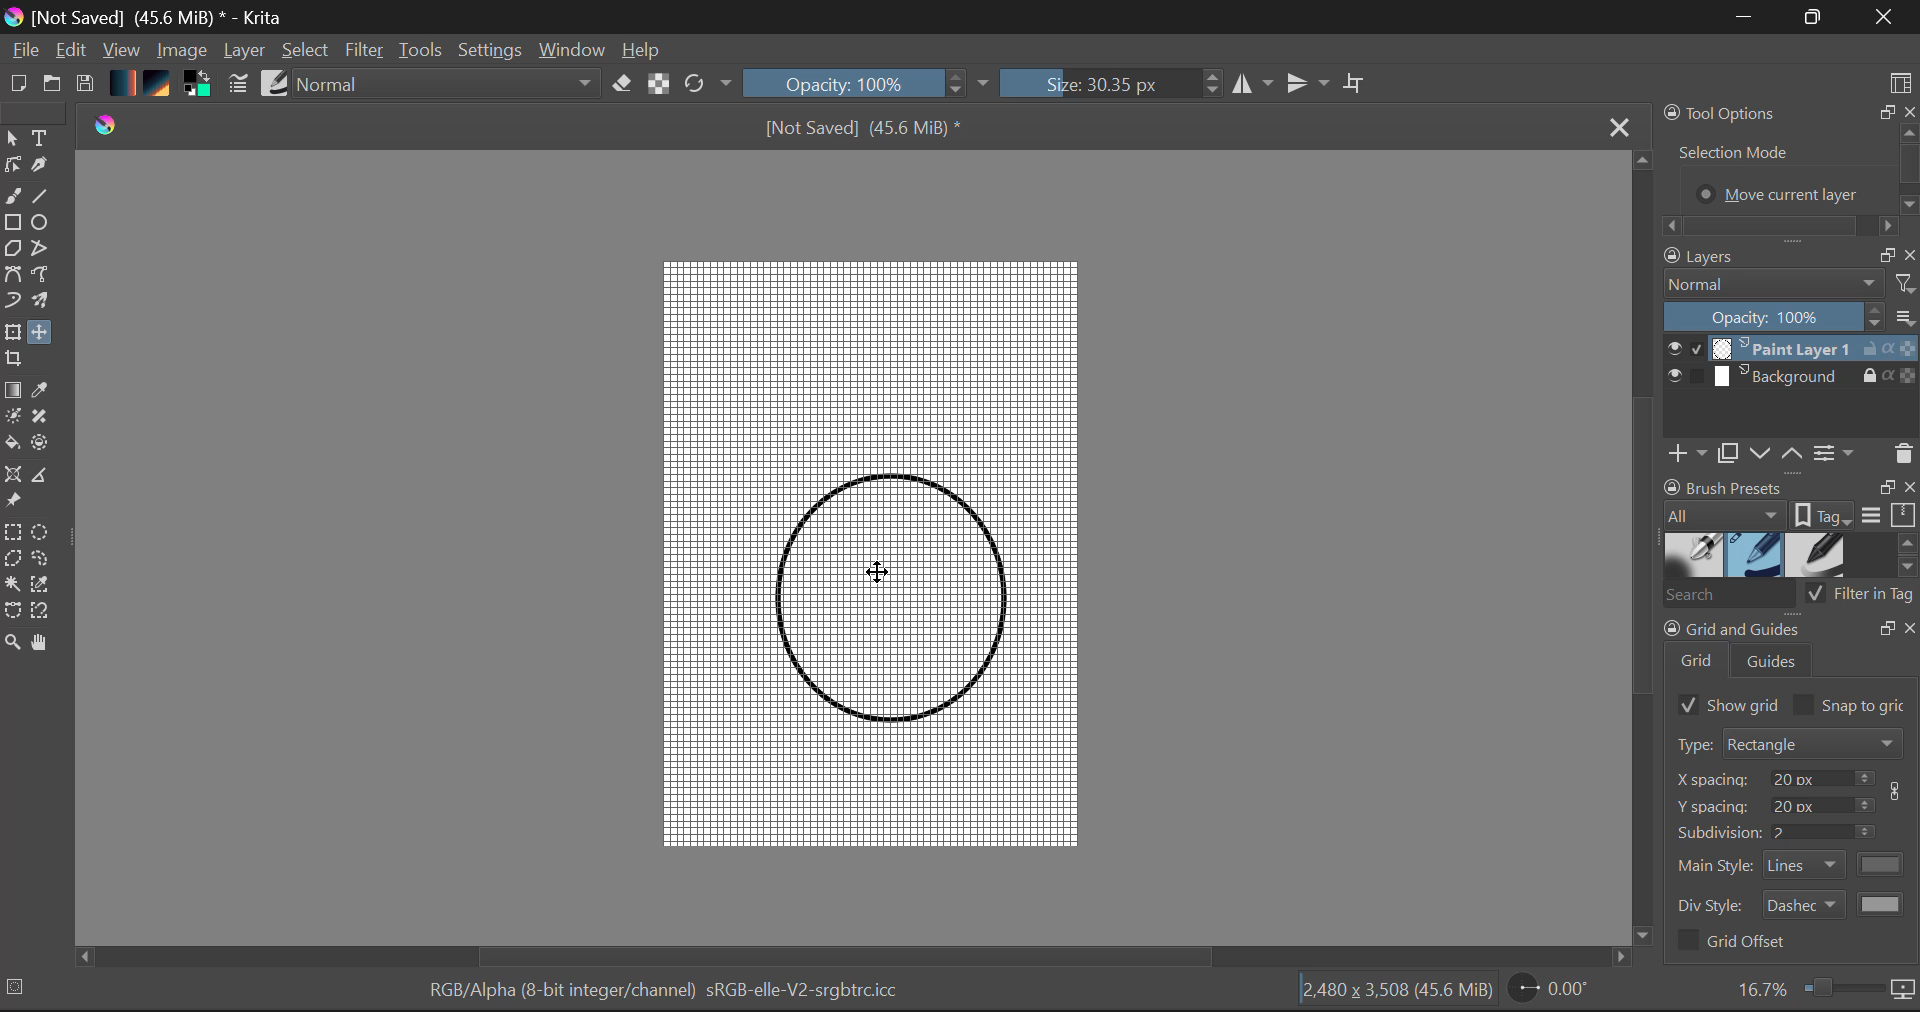 This screenshot has height=1012, width=1920. Describe the element at coordinates (646, 50) in the screenshot. I see `Help` at that location.